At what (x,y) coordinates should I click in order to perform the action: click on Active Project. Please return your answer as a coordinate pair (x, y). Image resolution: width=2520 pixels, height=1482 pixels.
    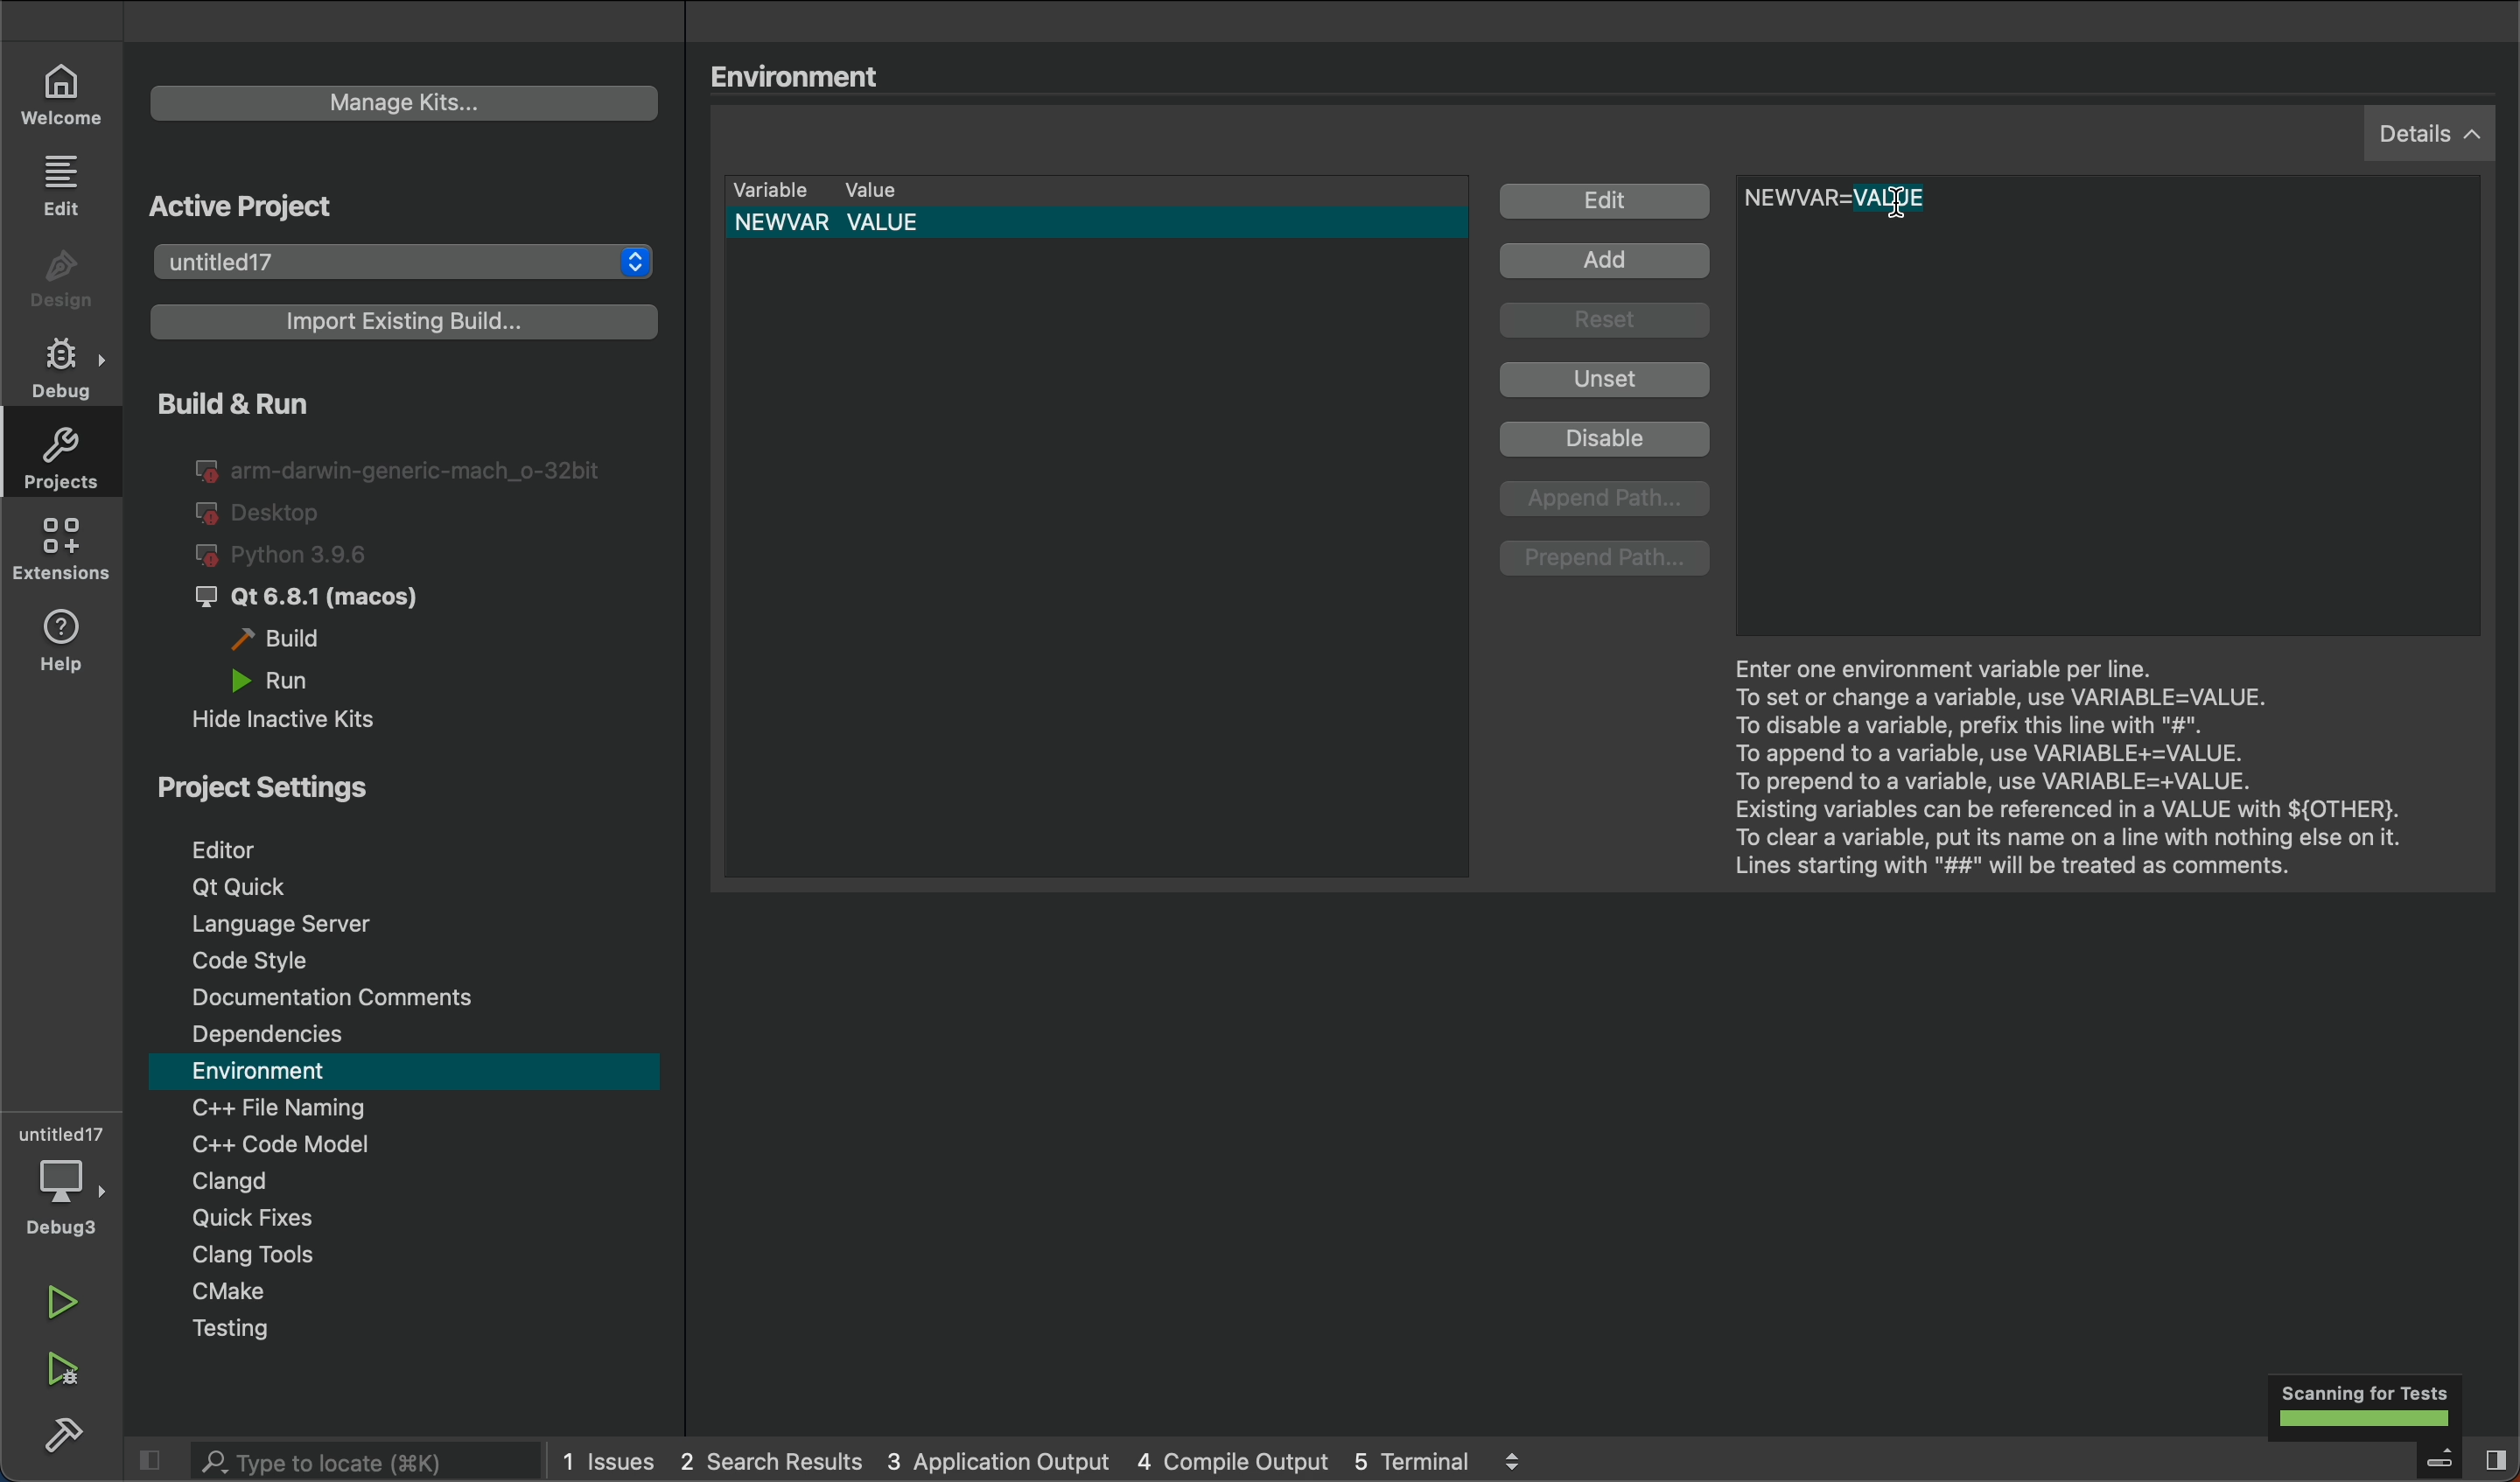
    Looking at the image, I should click on (352, 205).